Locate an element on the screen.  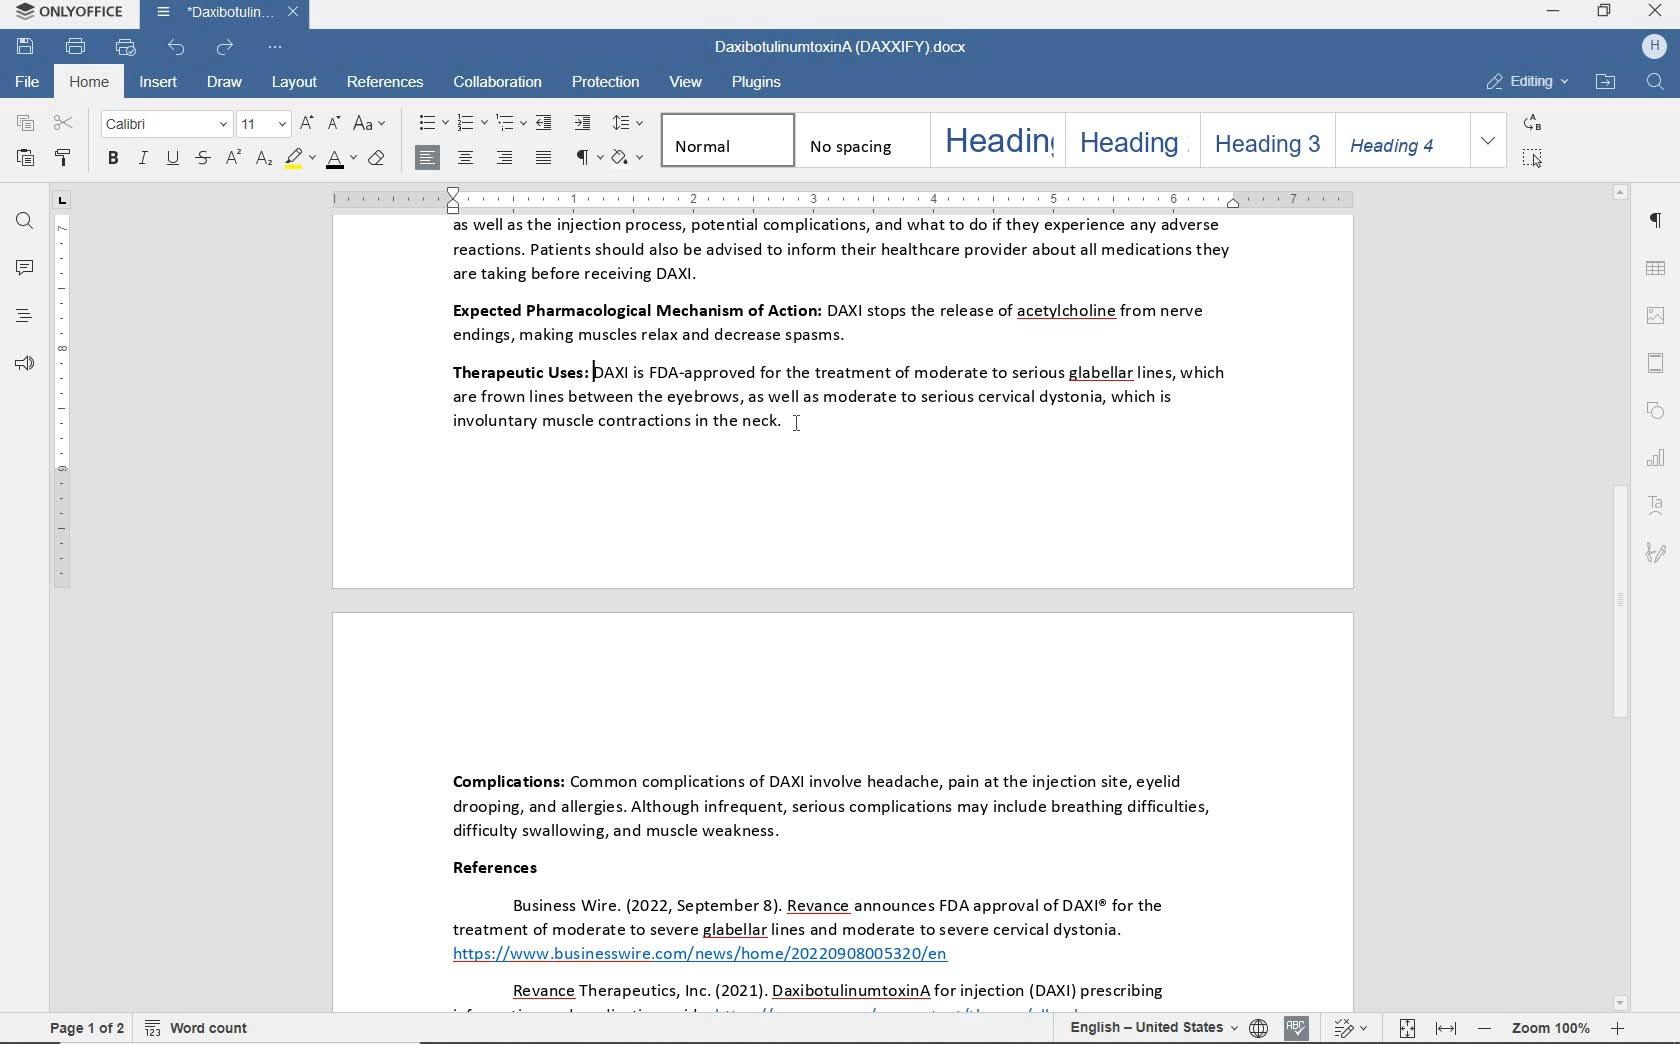
superscript is located at coordinates (232, 160).